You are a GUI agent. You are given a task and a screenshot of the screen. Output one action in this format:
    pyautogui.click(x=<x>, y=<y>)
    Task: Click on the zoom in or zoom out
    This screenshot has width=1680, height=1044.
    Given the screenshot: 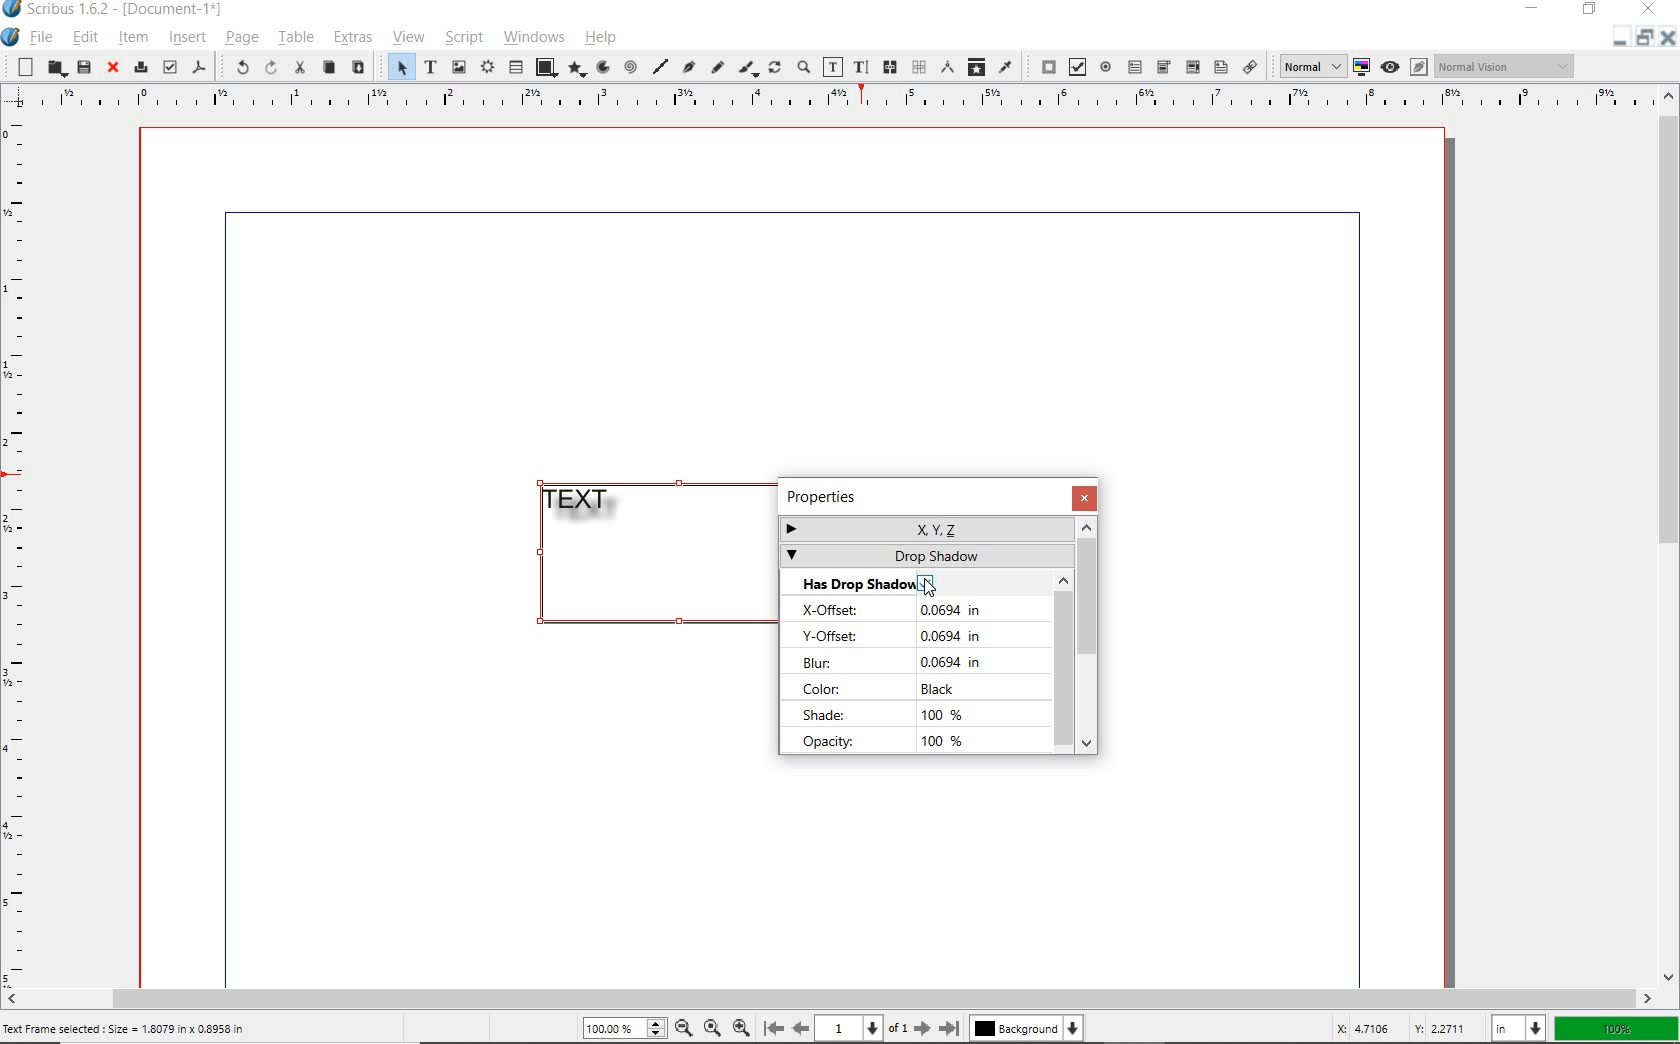 What is the action you would take?
    pyautogui.click(x=803, y=69)
    